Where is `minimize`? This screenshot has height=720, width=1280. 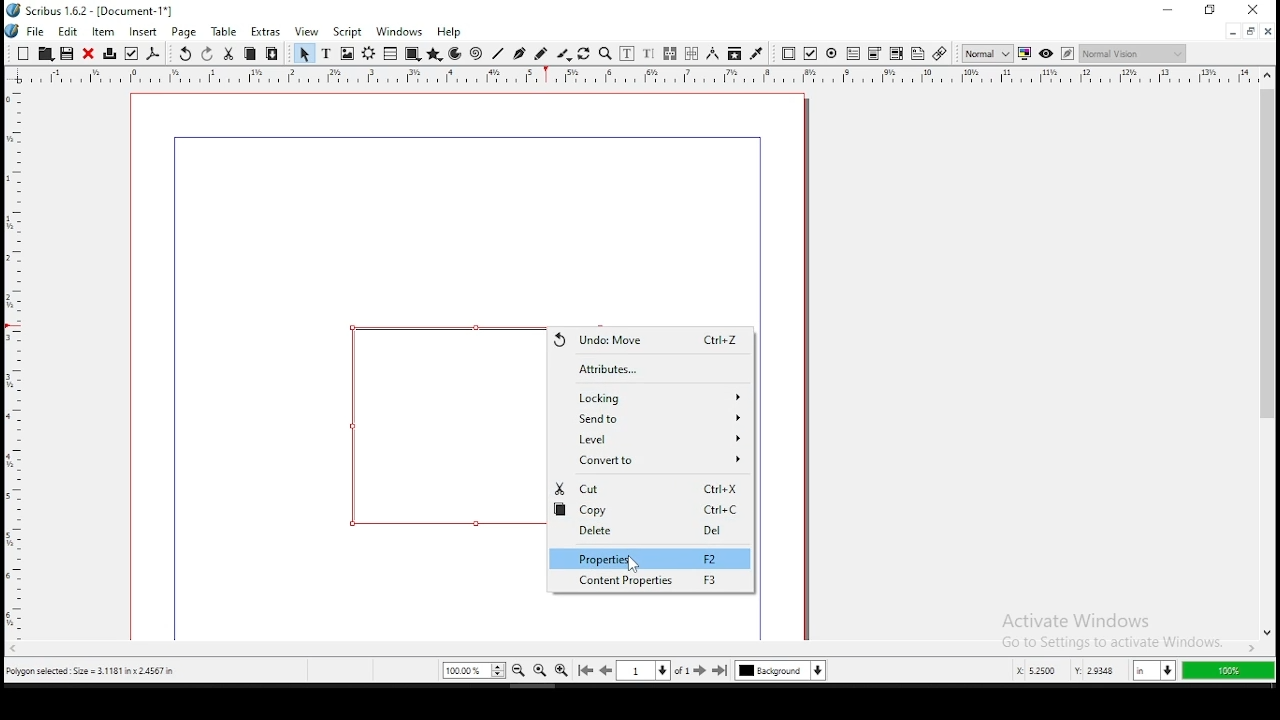 minimize is located at coordinates (1232, 33).